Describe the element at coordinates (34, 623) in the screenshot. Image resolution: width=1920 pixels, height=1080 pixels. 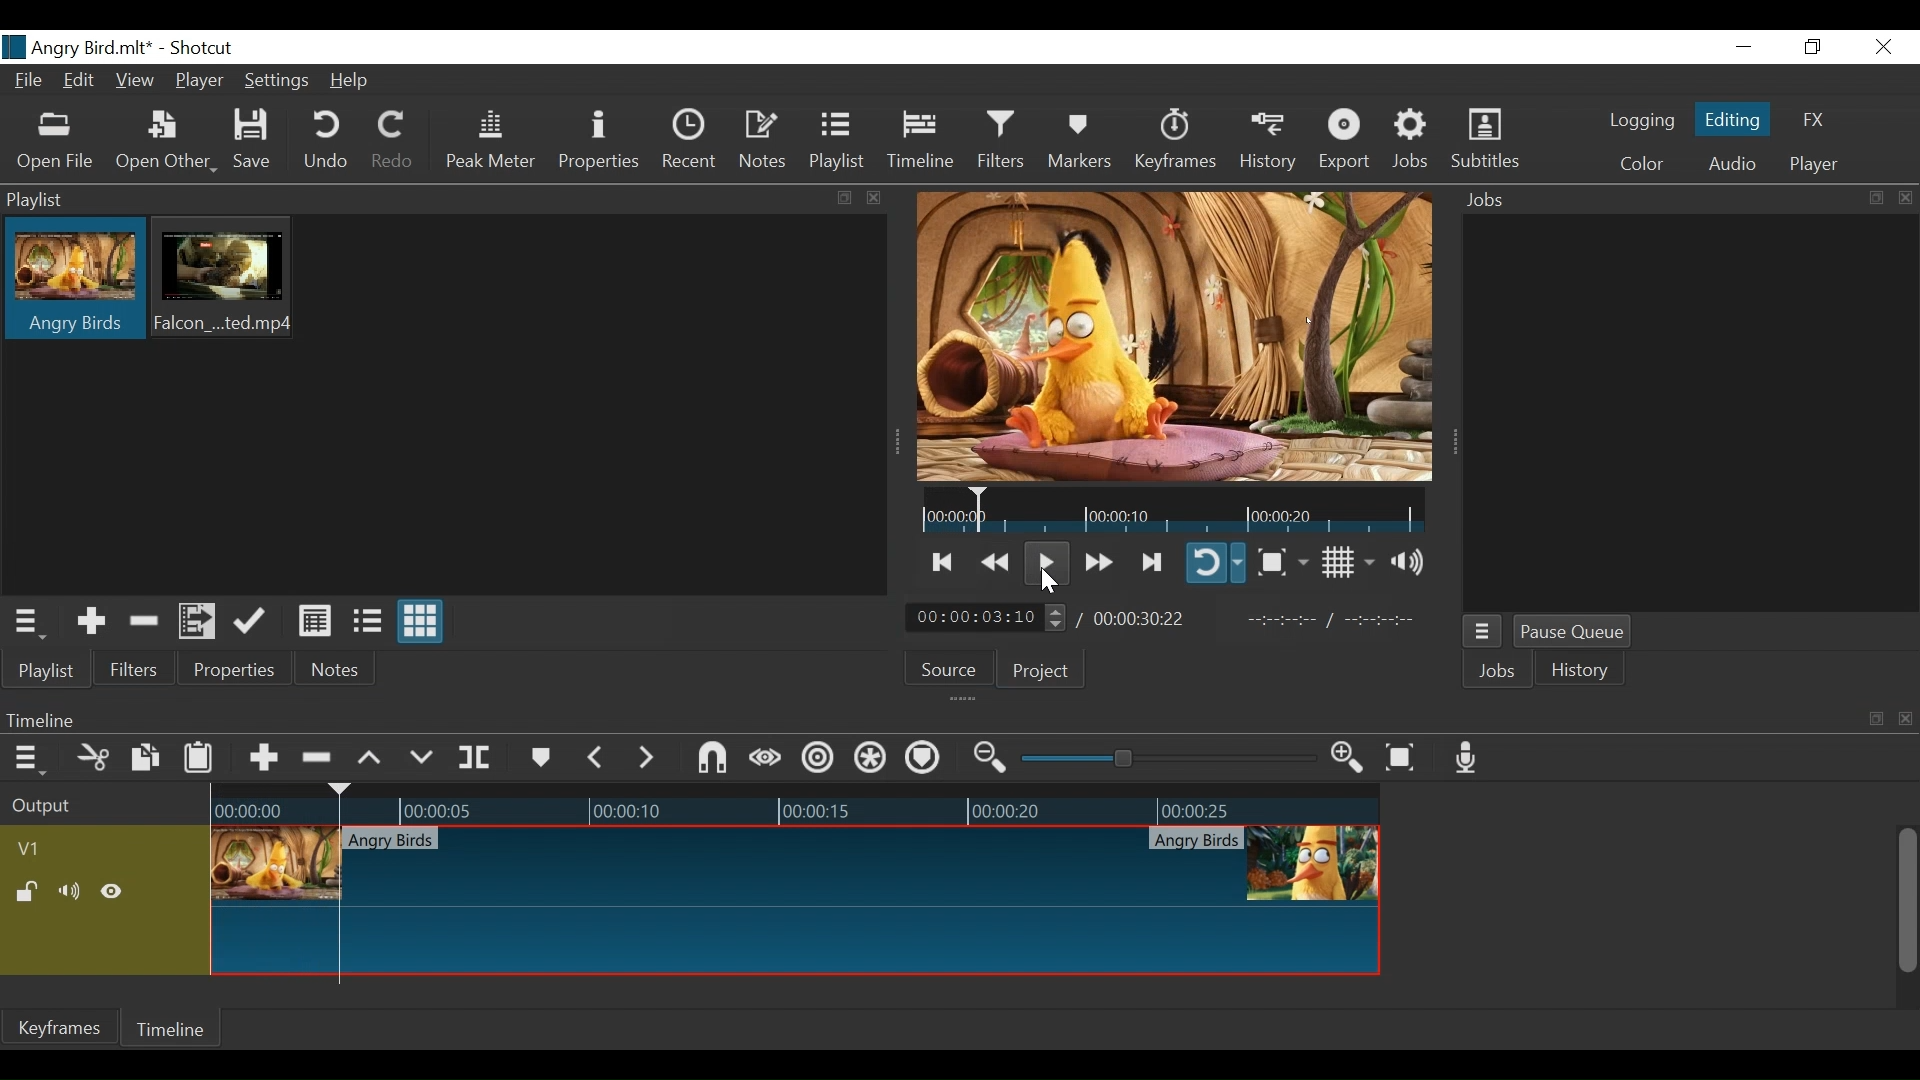
I see `Playlist Menu` at that location.